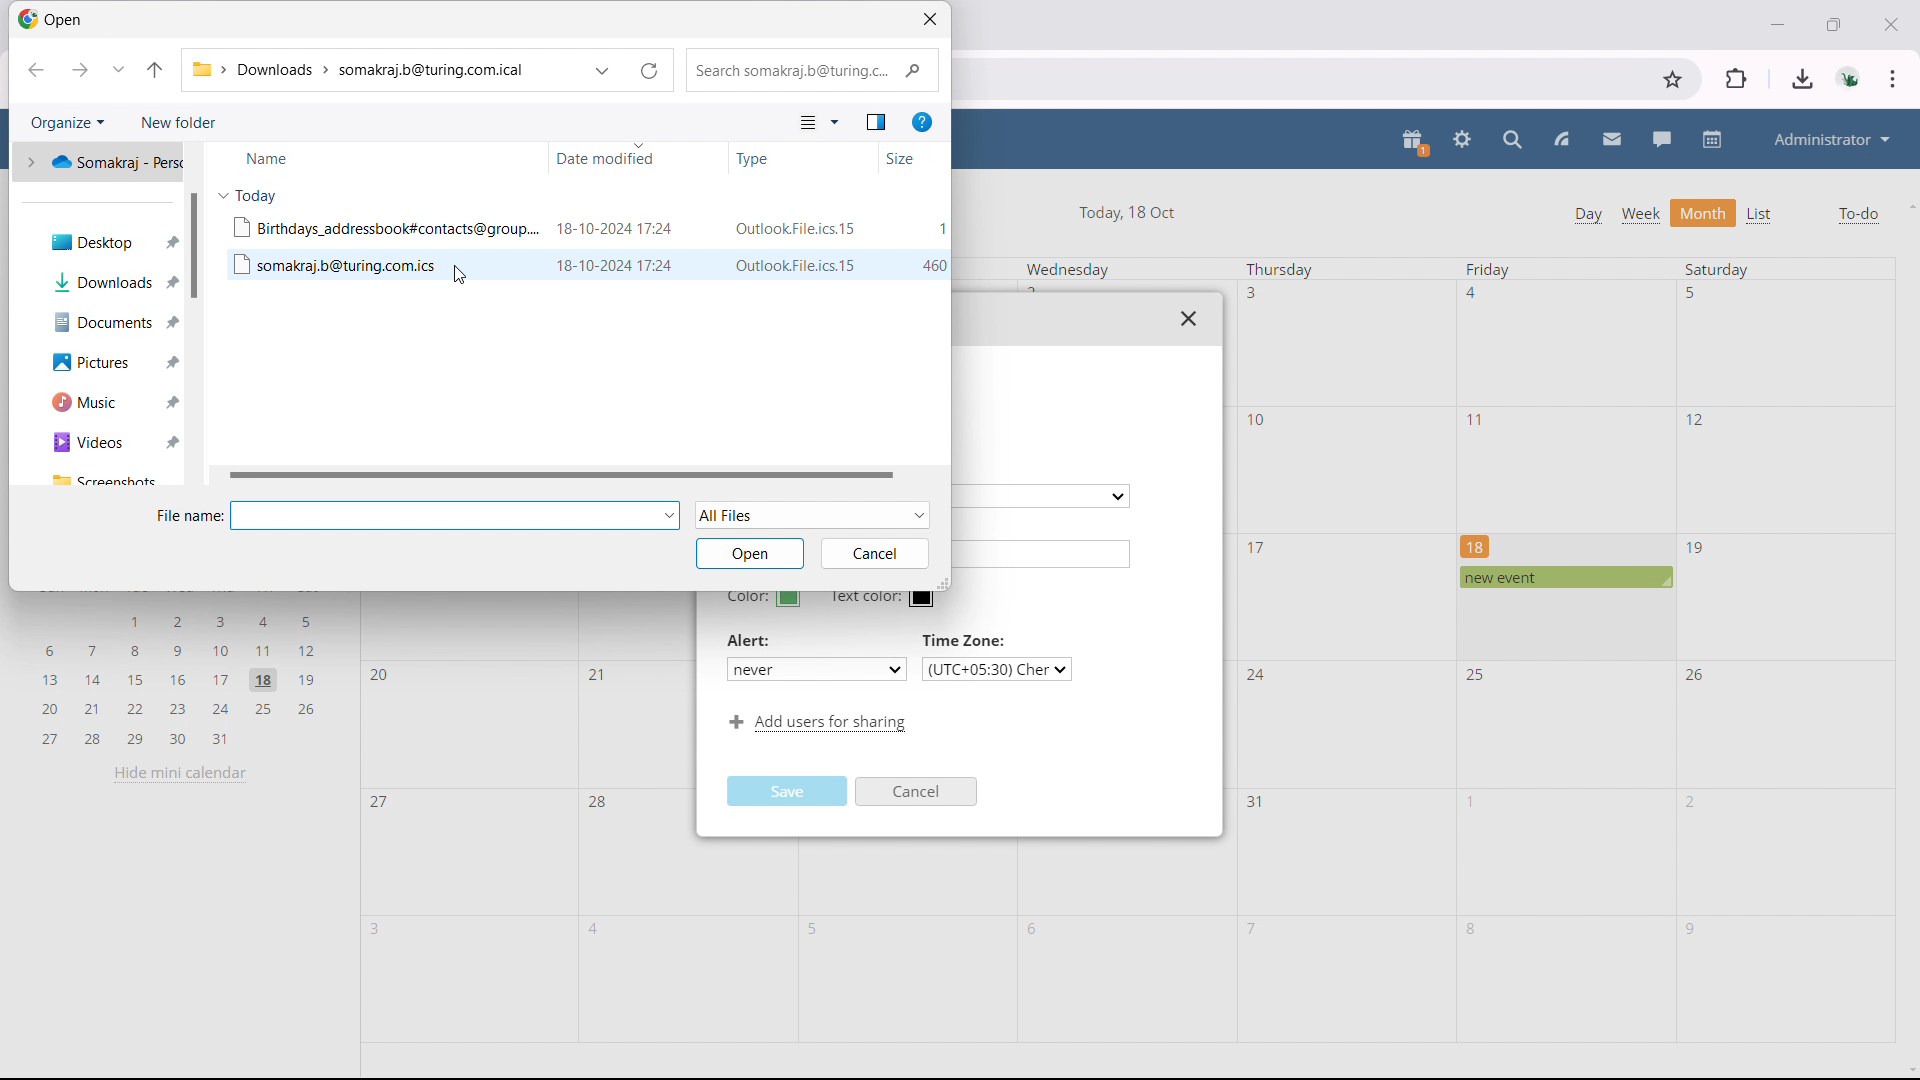  What do you see at coordinates (1130, 210) in the screenshot?
I see `Today, 18 Oct` at bounding box center [1130, 210].